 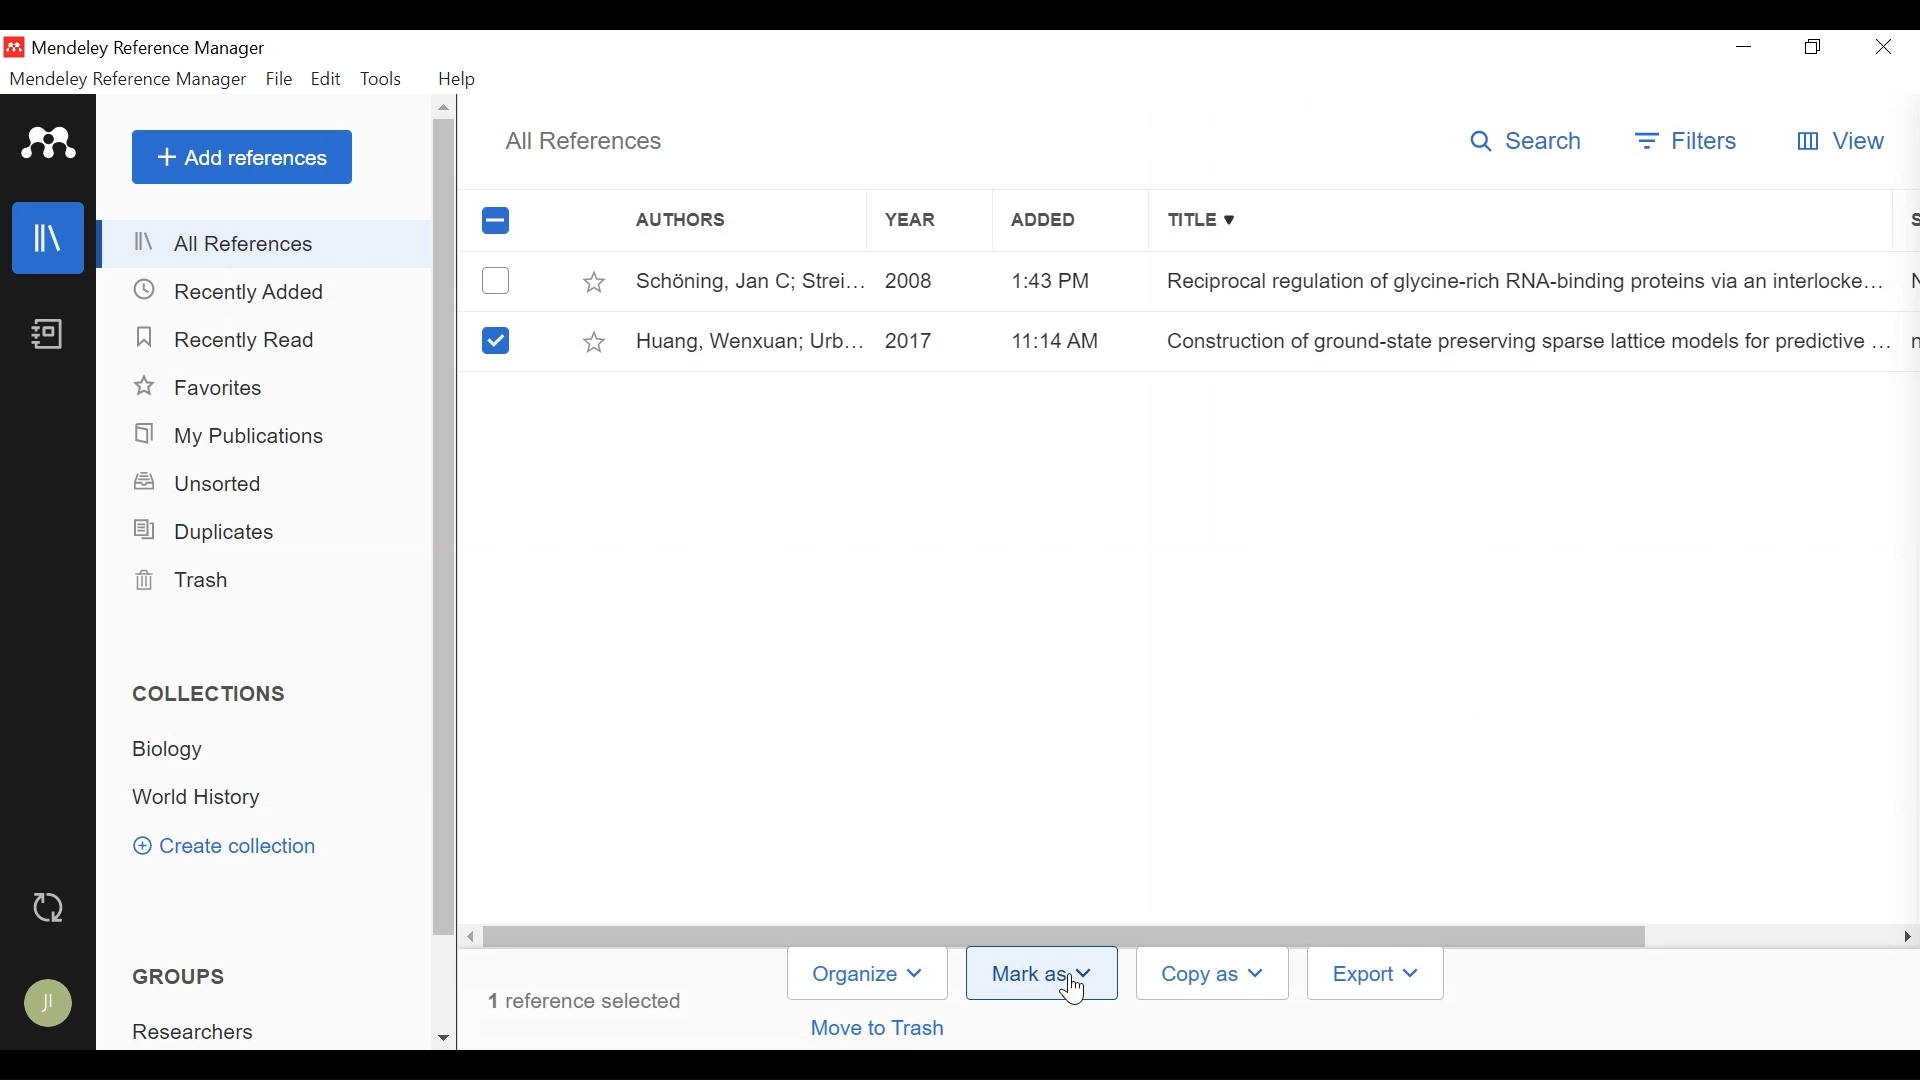 What do you see at coordinates (446, 529) in the screenshot?
I see `Vertical Scroll bar` at bounding box center [446, 529].